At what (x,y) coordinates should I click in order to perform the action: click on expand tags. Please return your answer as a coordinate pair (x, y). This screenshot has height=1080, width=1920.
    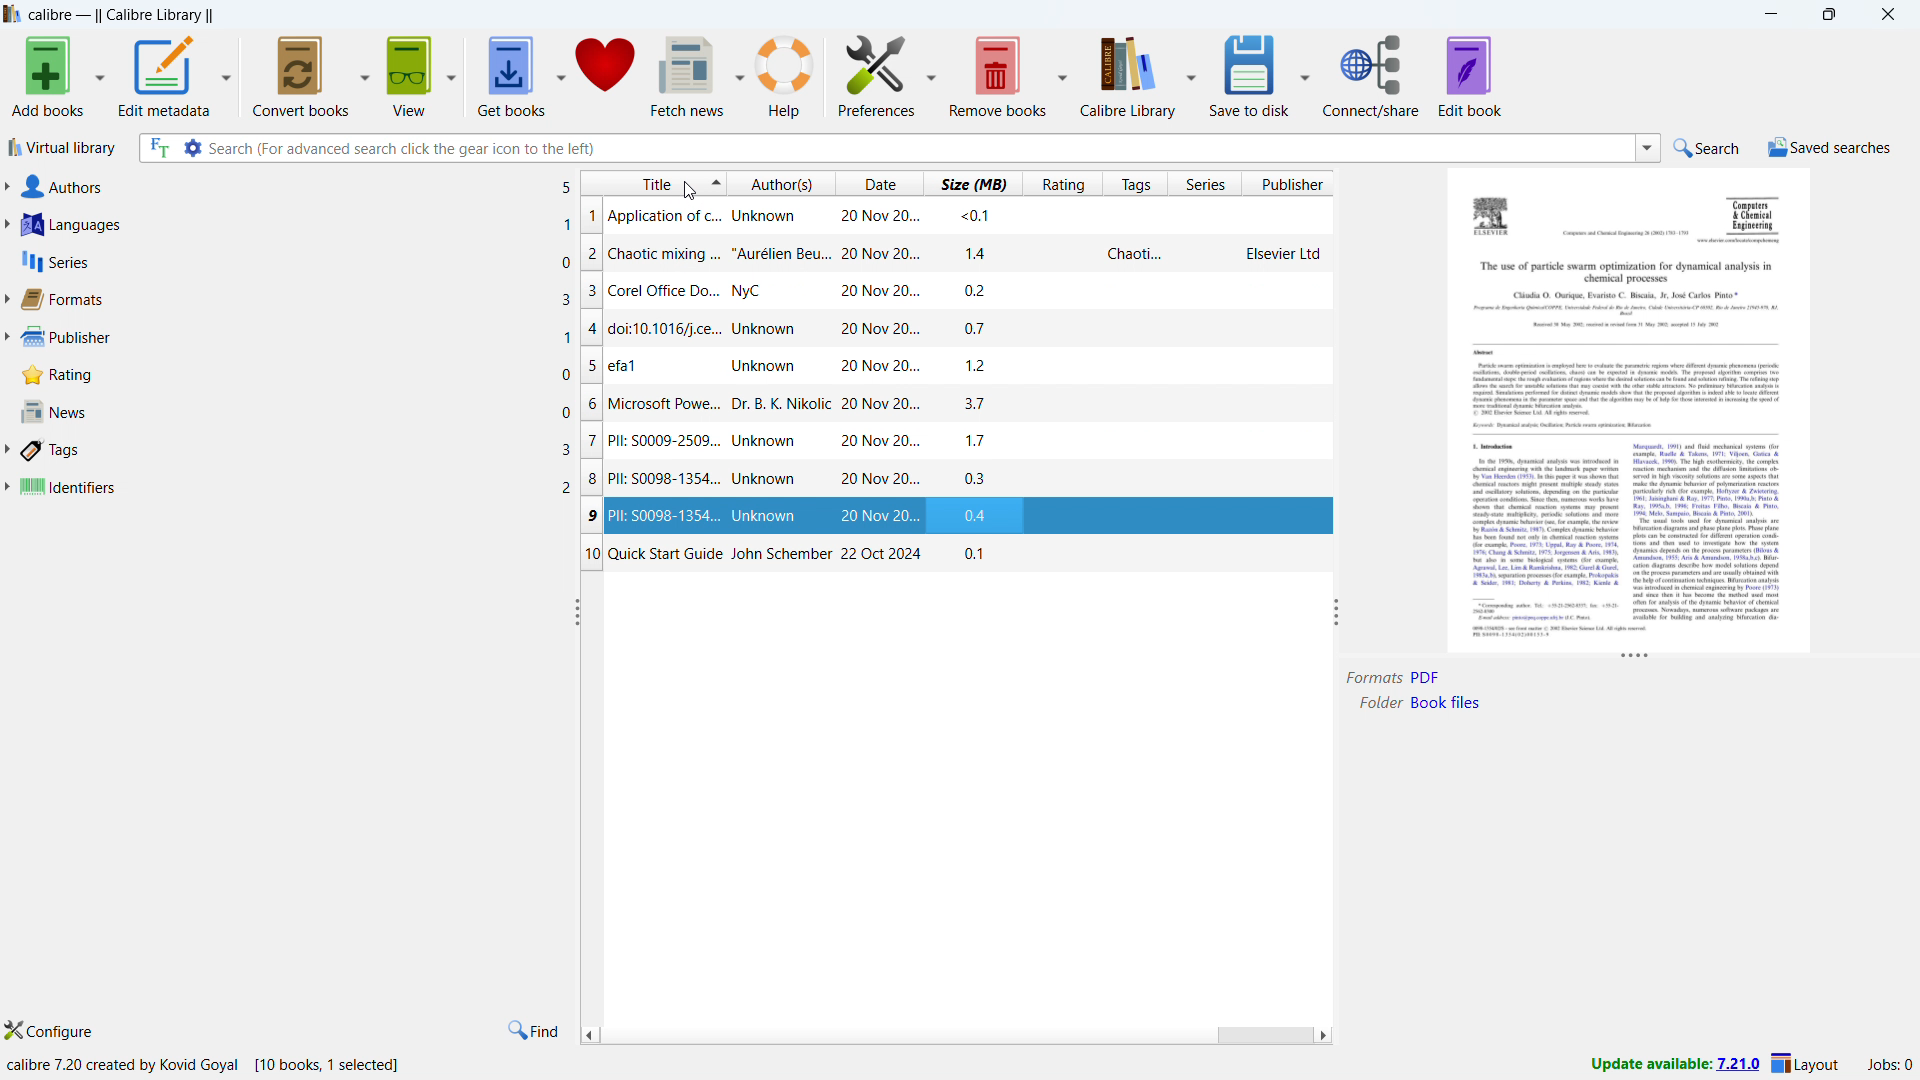
    Looking at the image, I should click on (8, 449).